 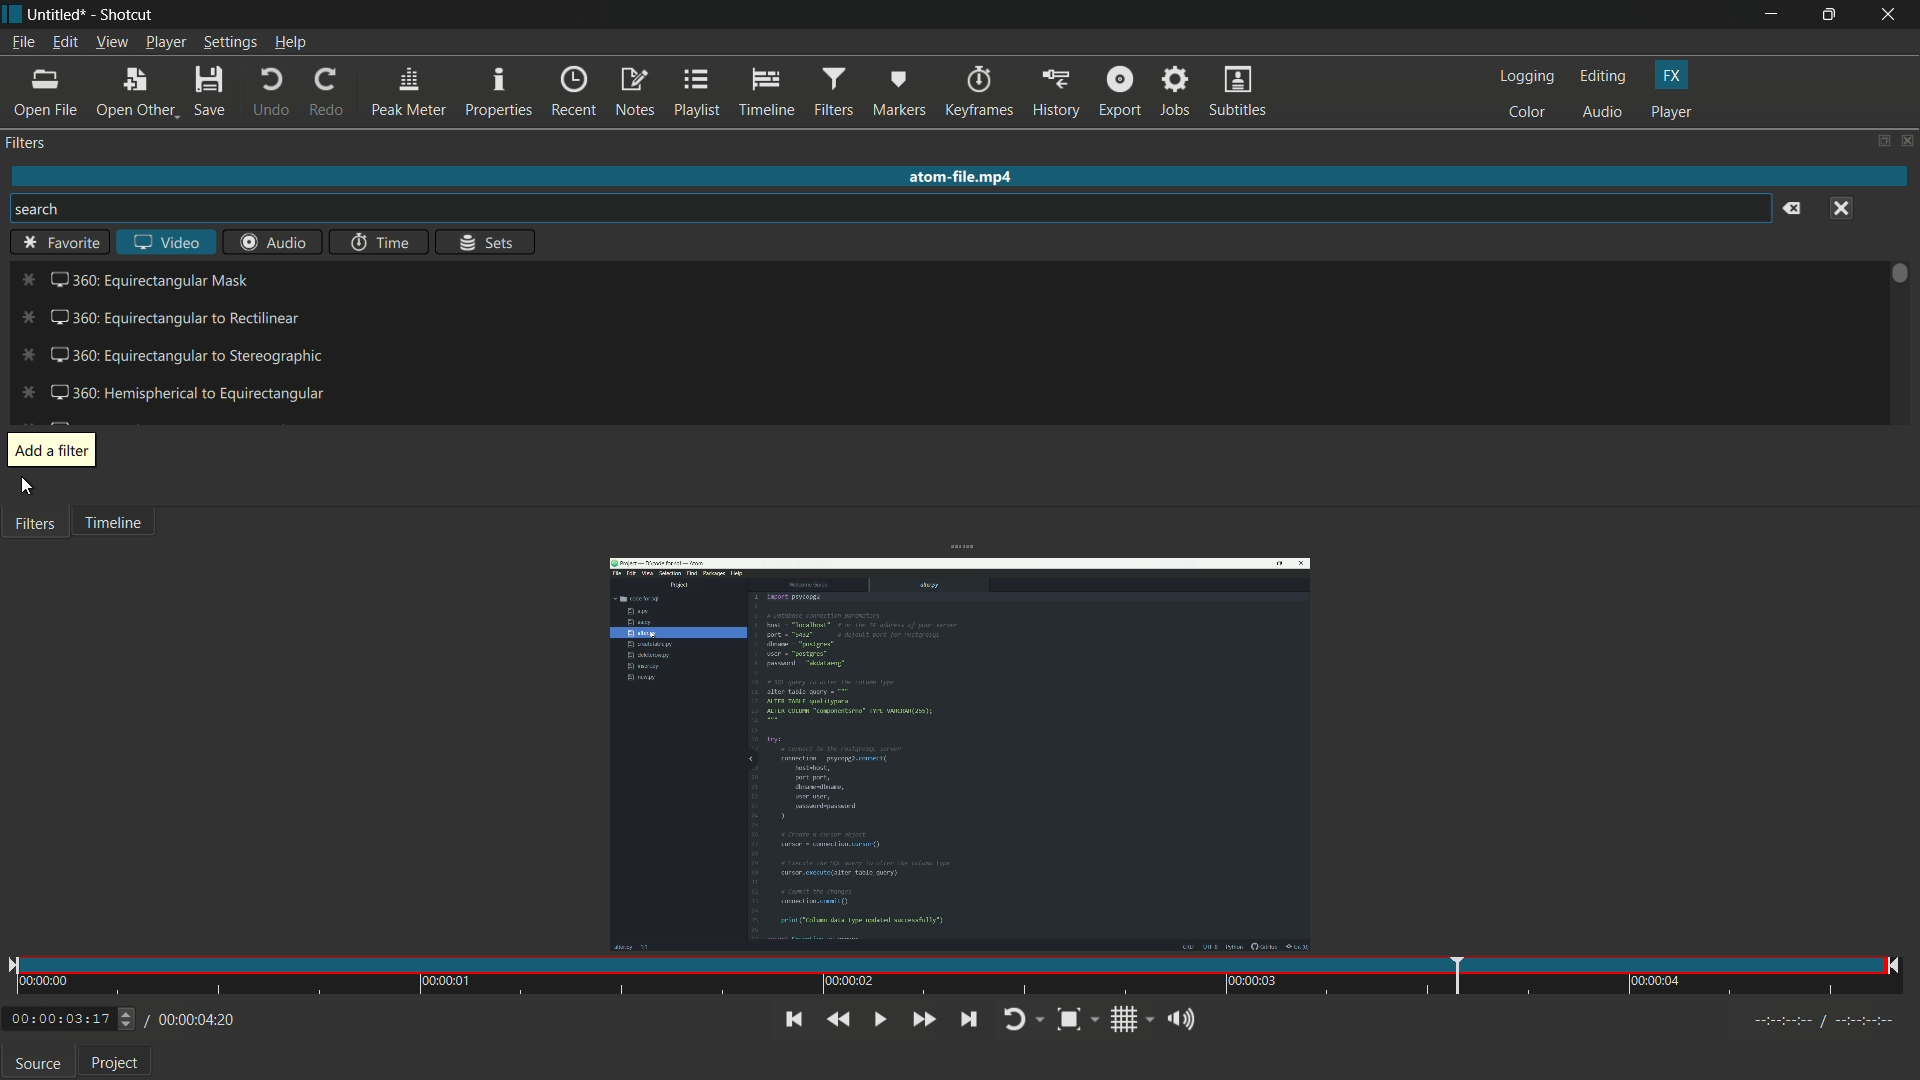 What do you see at coordinates (1605, 77) in the screenshot?
I see `editing` at bounding box center [1605, 77].